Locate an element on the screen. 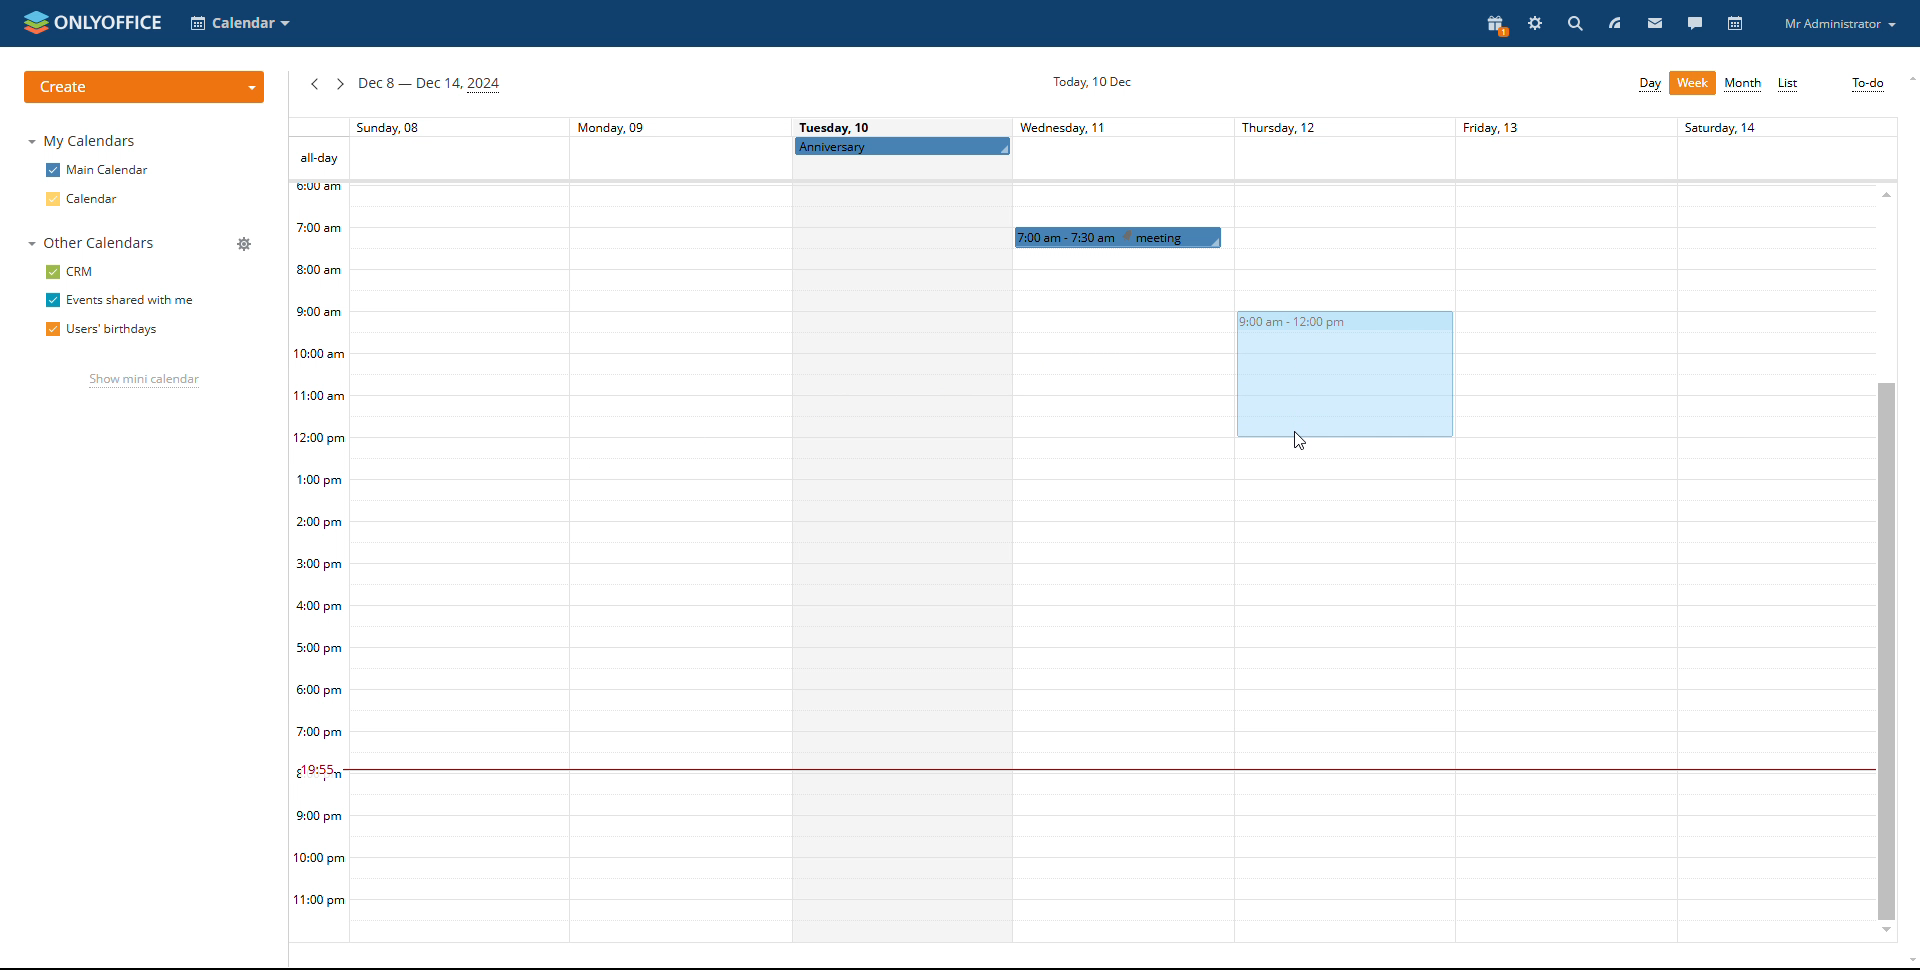 The image size is (1920, 970). select application is located at coordinates (240, 23).